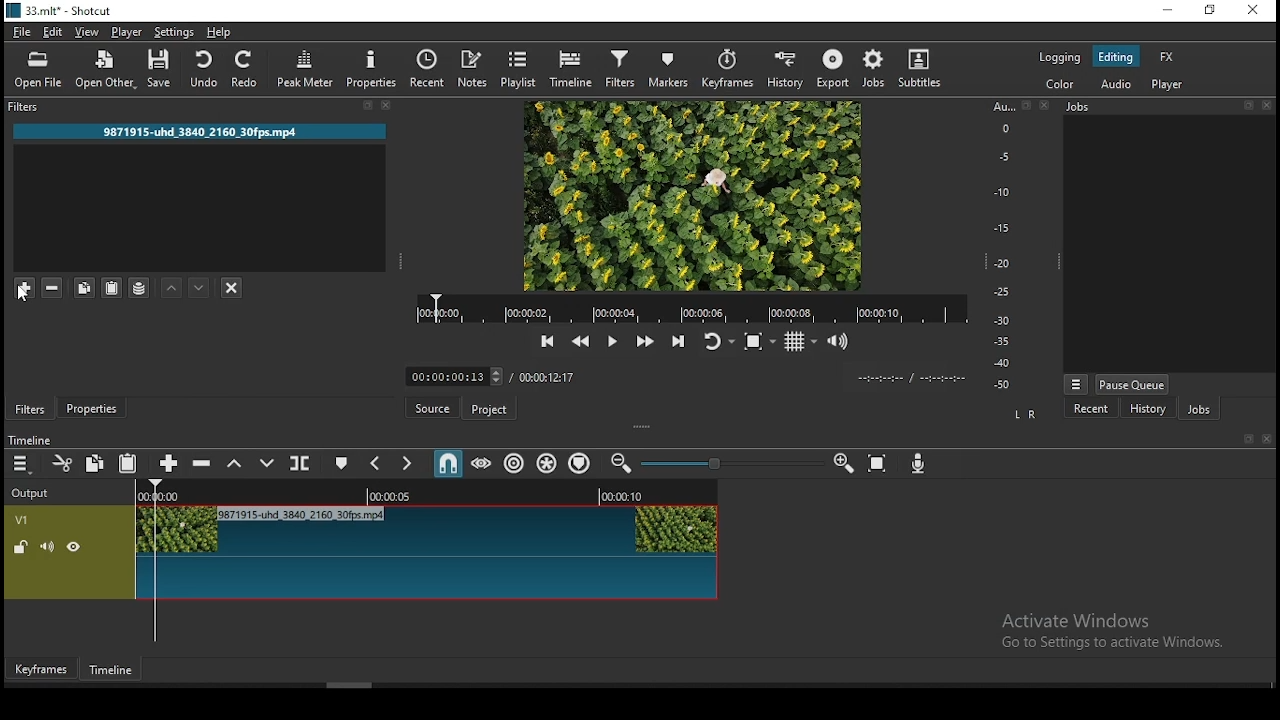 Image resolution: width=1280 pixels, height=720 pixels. I want to click on append, so click(168, 464).